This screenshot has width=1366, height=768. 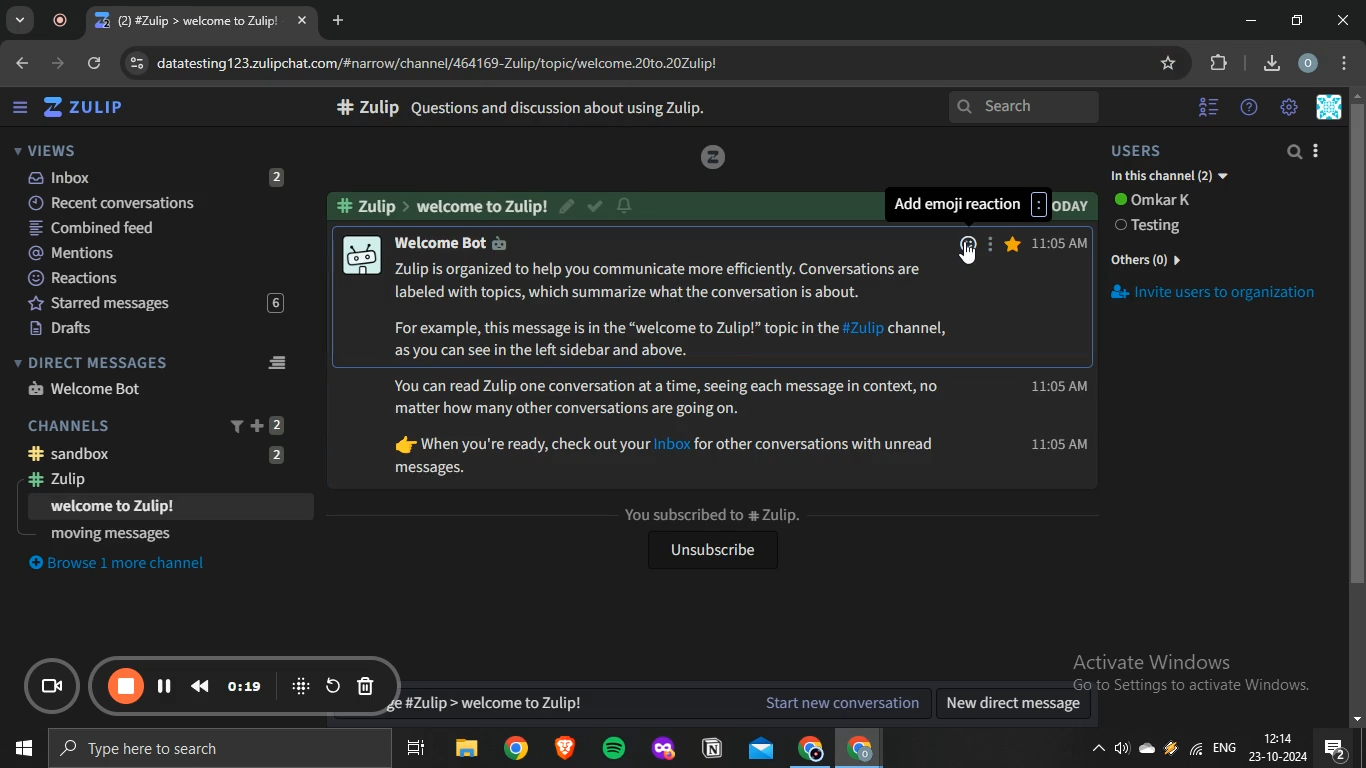 I want to click on winamp agent, so click(x=1171, y=753).